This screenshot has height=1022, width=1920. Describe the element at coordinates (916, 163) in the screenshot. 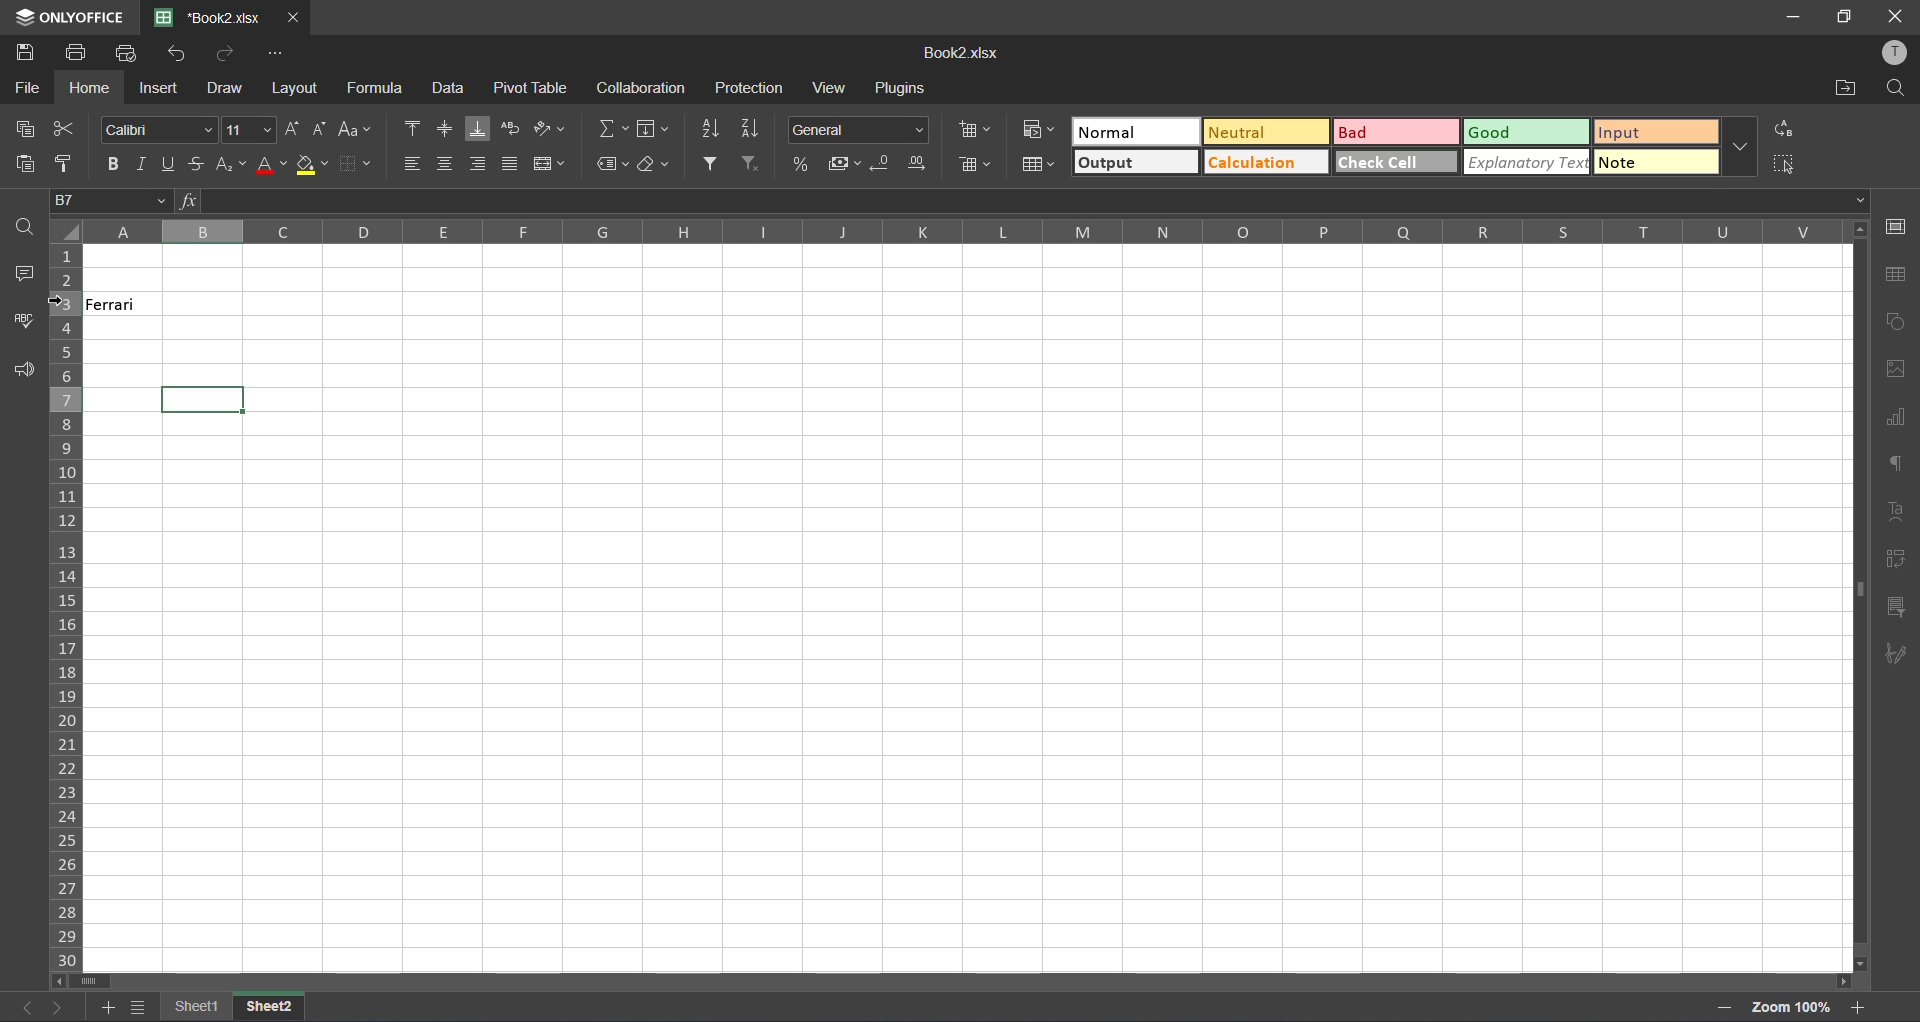

I see `increase decimal` at that location.